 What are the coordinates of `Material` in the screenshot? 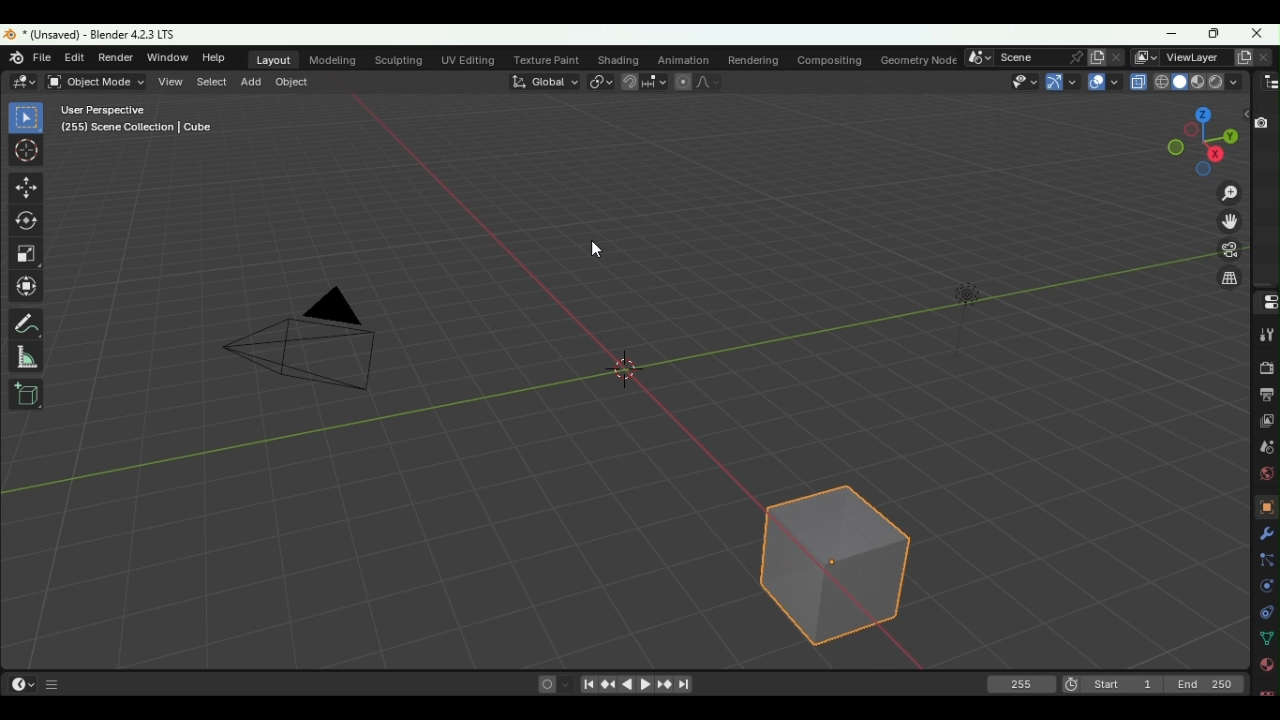 It's located at (1267, 665).